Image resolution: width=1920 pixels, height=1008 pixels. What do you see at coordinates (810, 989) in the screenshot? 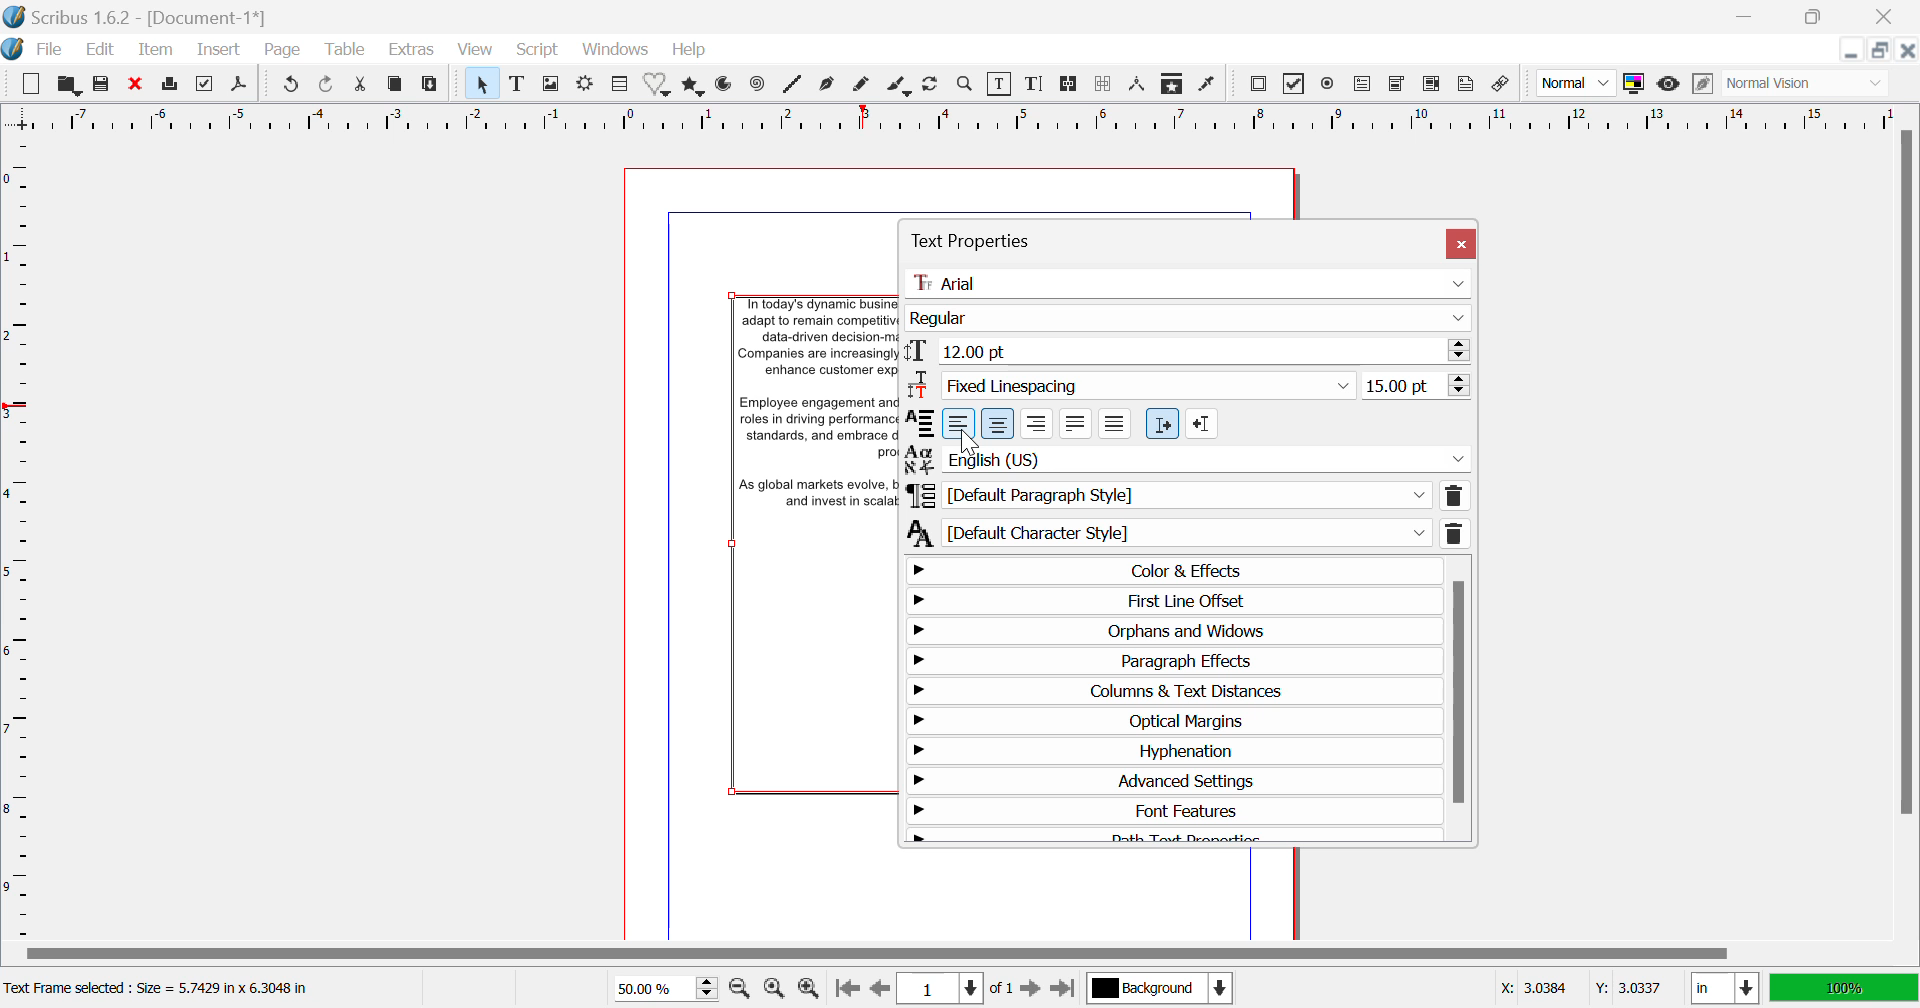
I see `Zoom In` at bounding box center [810, 989].